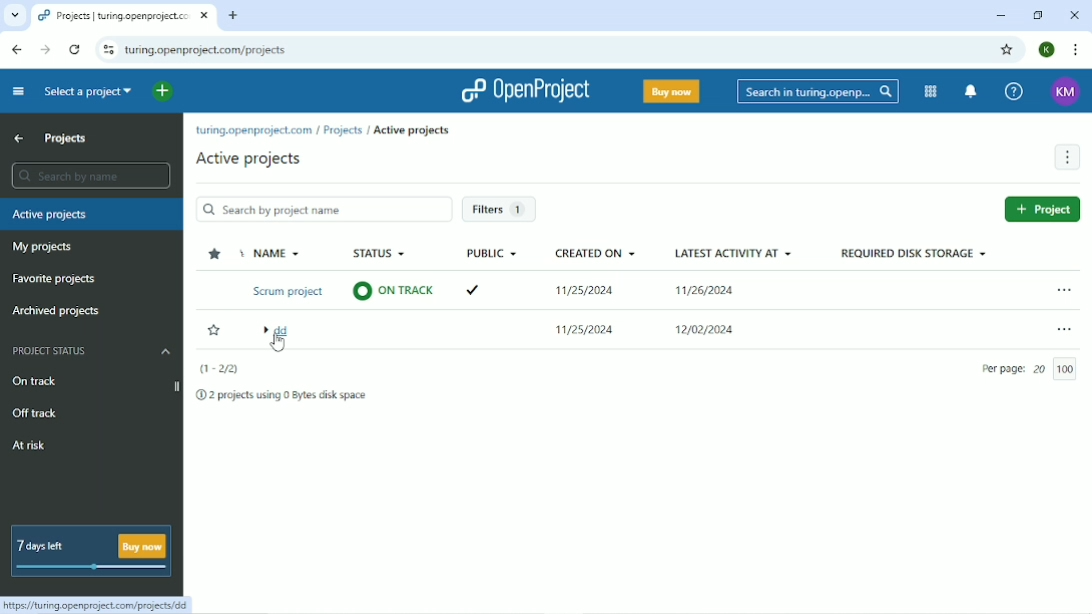 The height and width of the screenshot is (614, 1092). Describe the element at coordinates (233, 15) in the screenshot. I see `New tab` at that location.